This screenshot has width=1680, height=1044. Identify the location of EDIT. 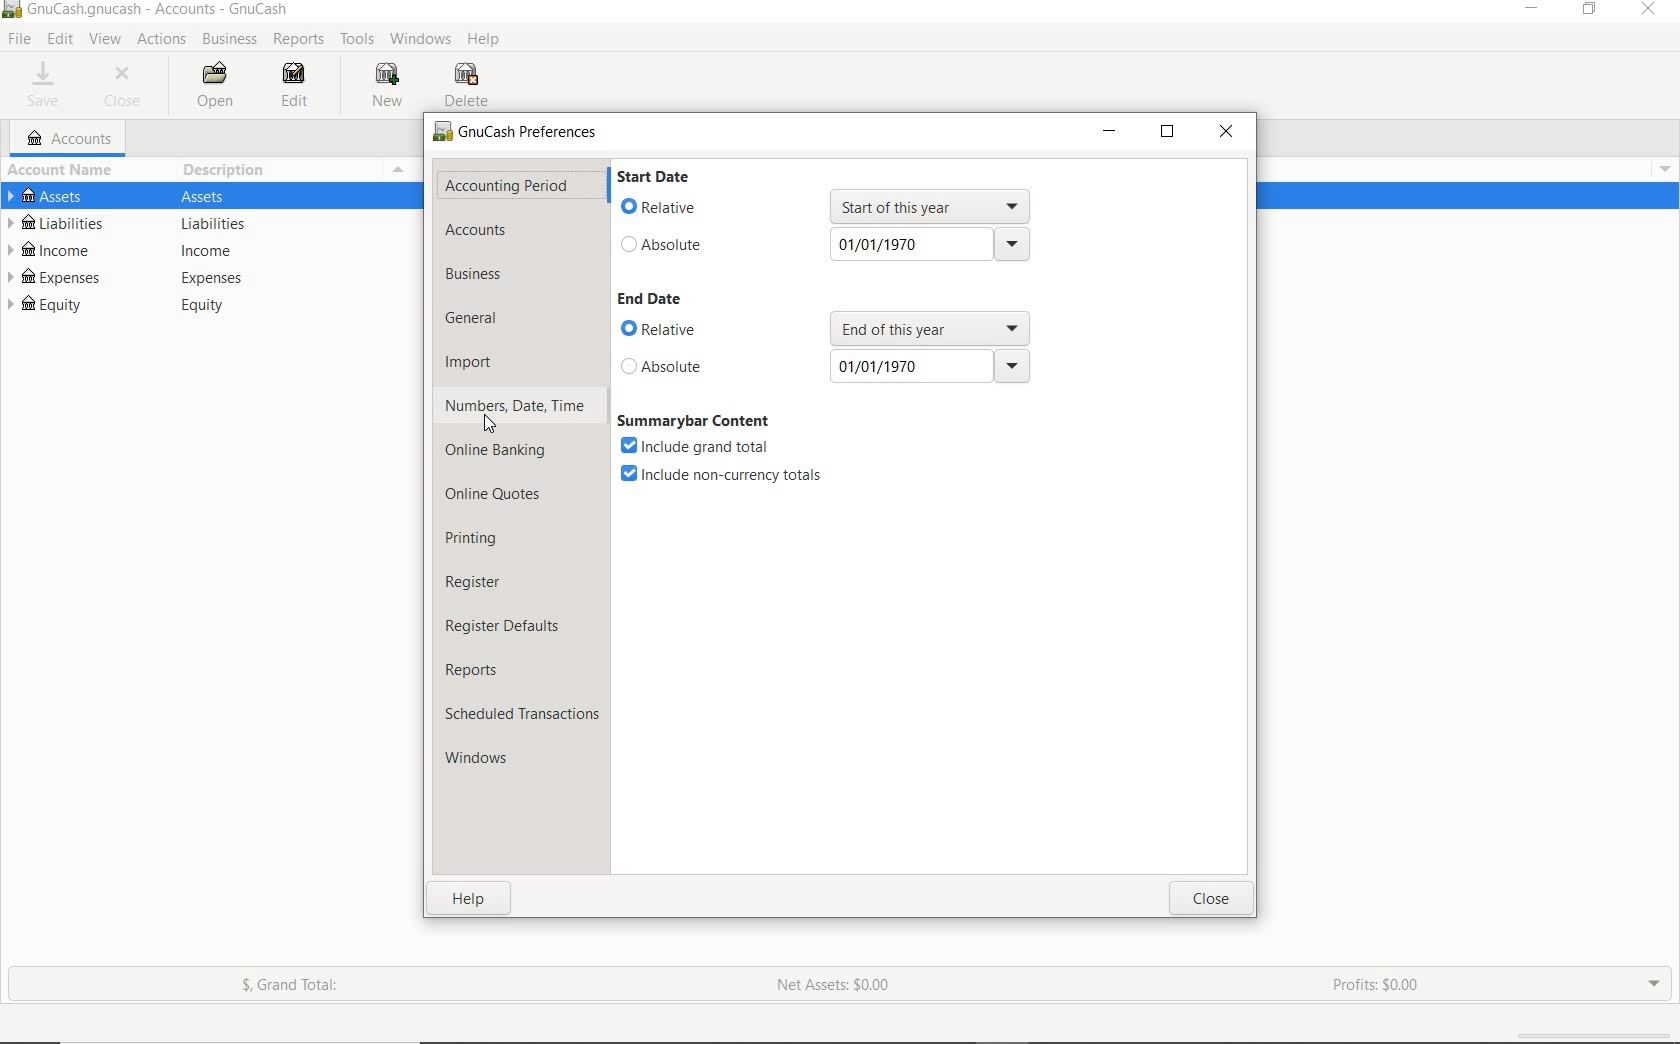
(297, 87).